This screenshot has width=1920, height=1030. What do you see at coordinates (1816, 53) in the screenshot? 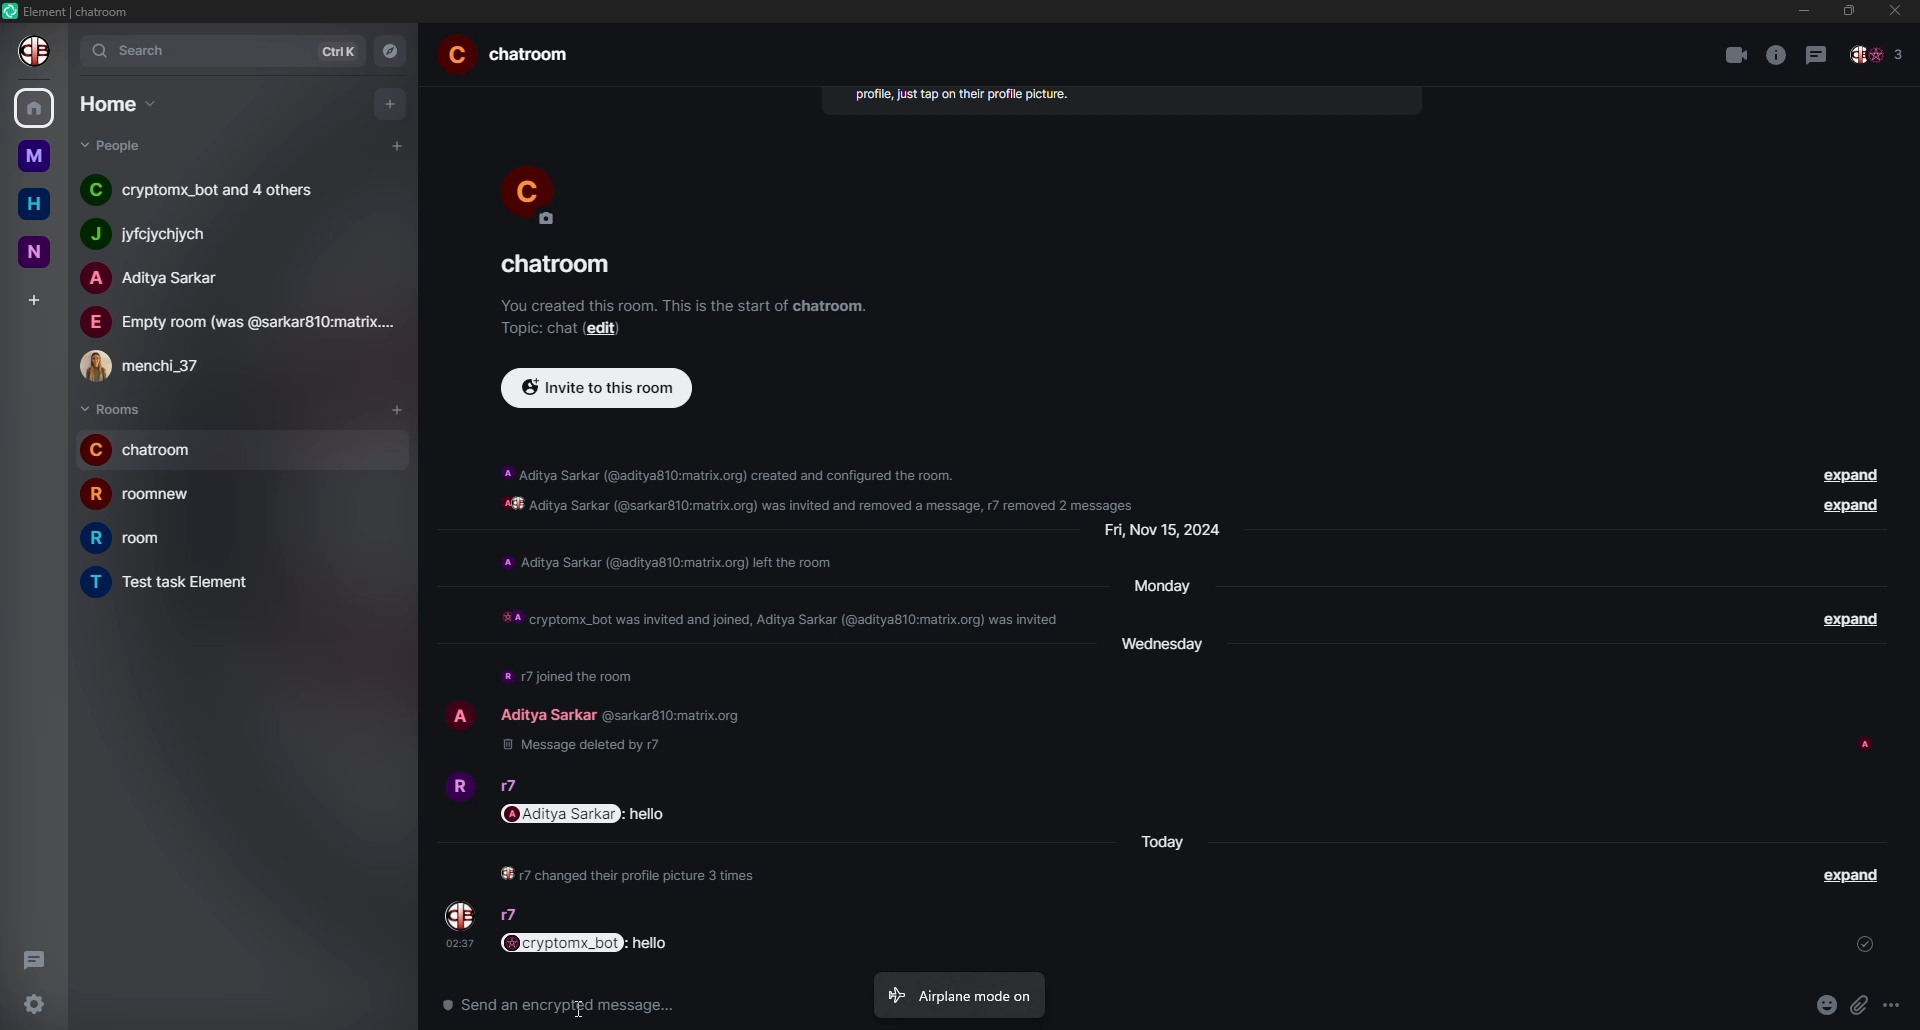
I see `threads` at bounding box center [1816, 53].